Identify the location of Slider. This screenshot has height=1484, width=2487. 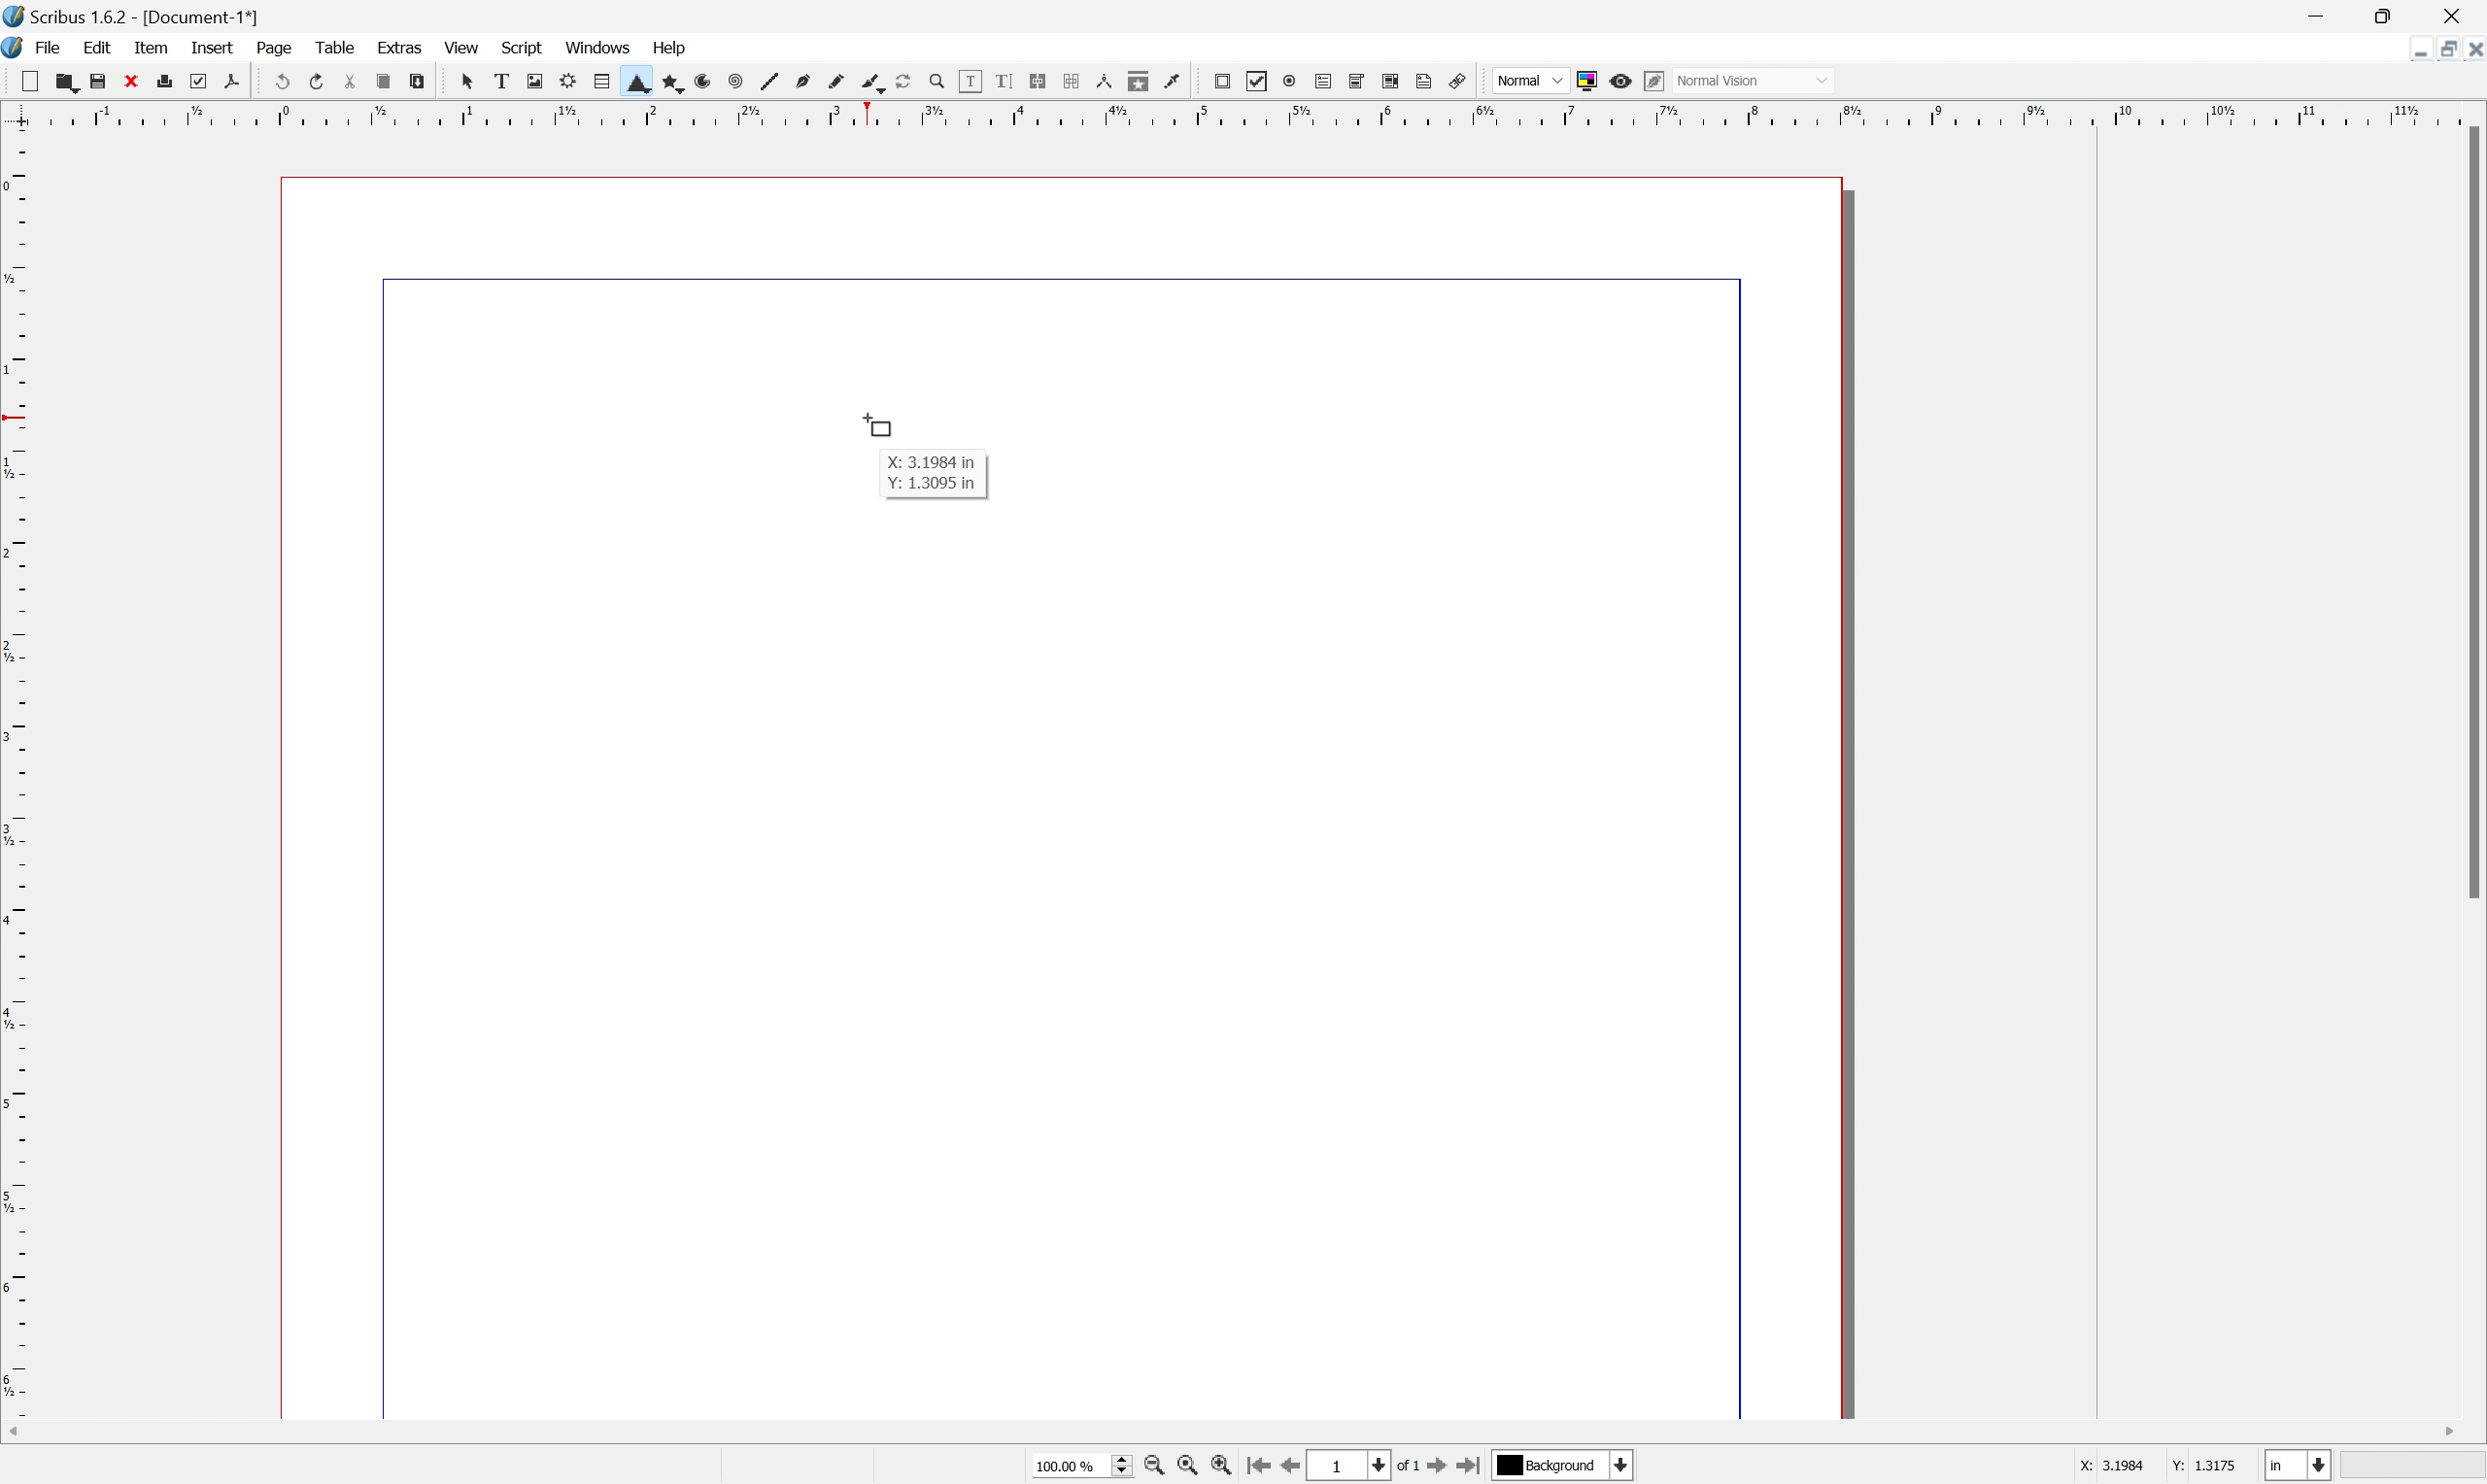
(1115, 1466).